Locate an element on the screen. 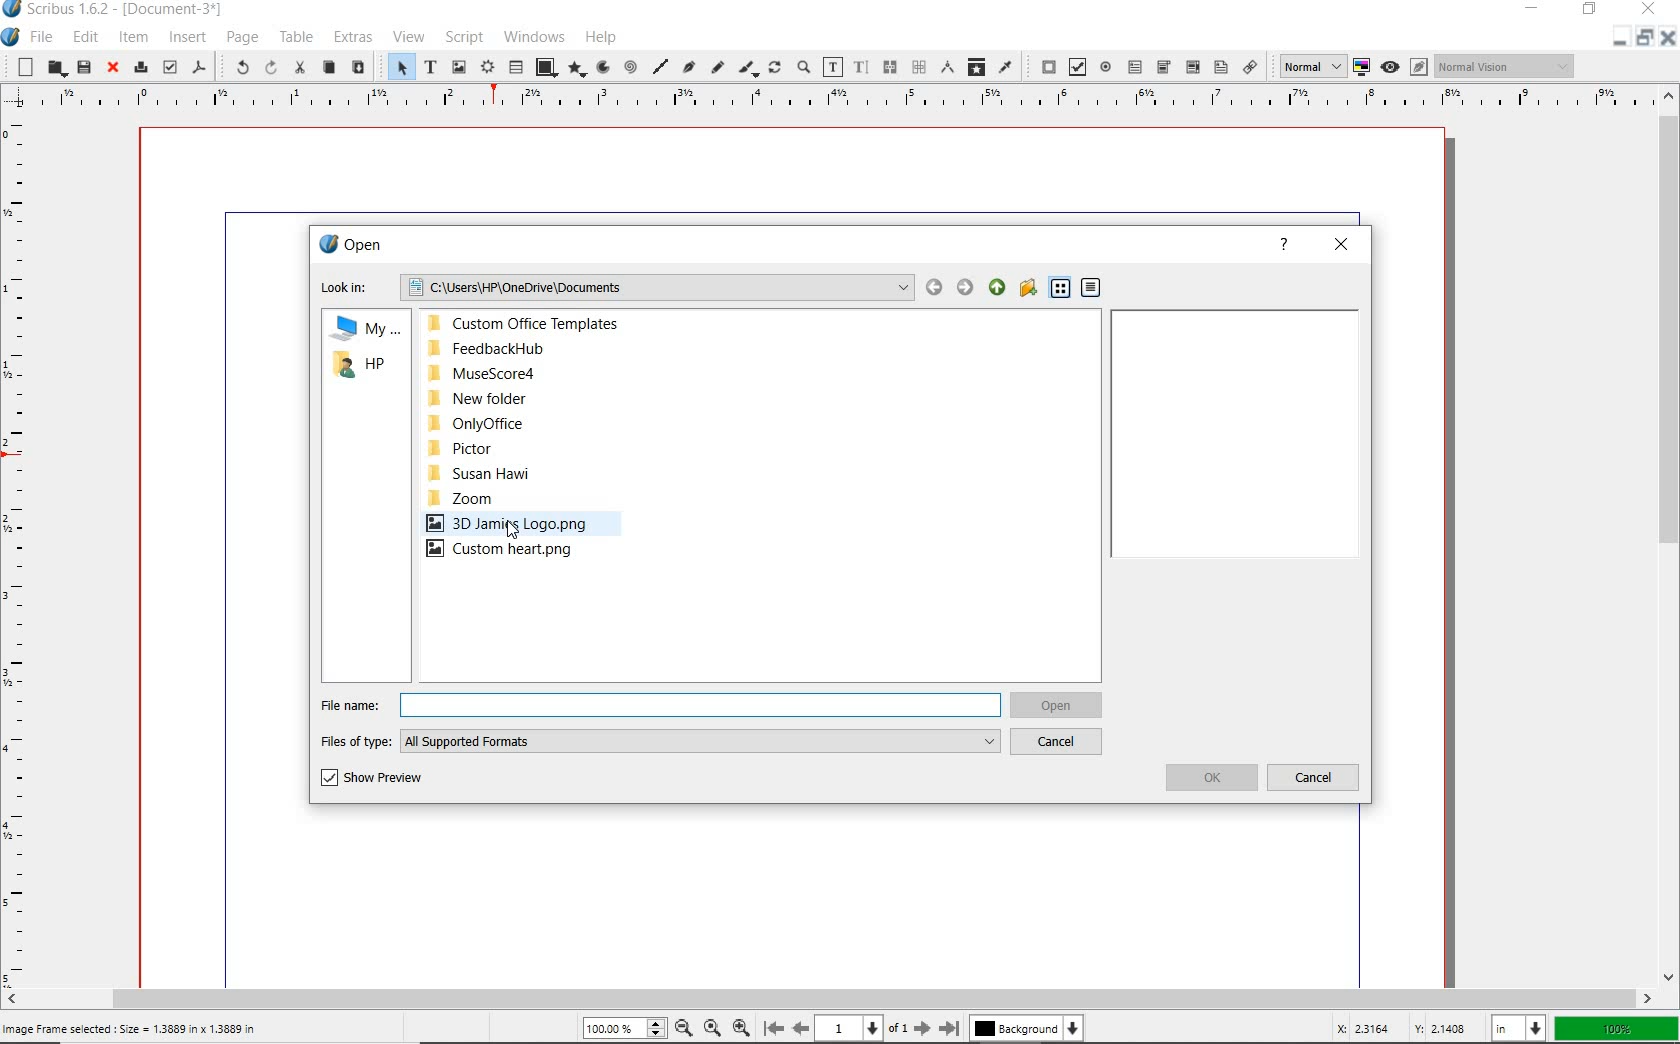 Image resolution: width=1680 pixels, height=1044 pixels. LINE/DETAIL VIEW is located at coordinates (1075, 287).